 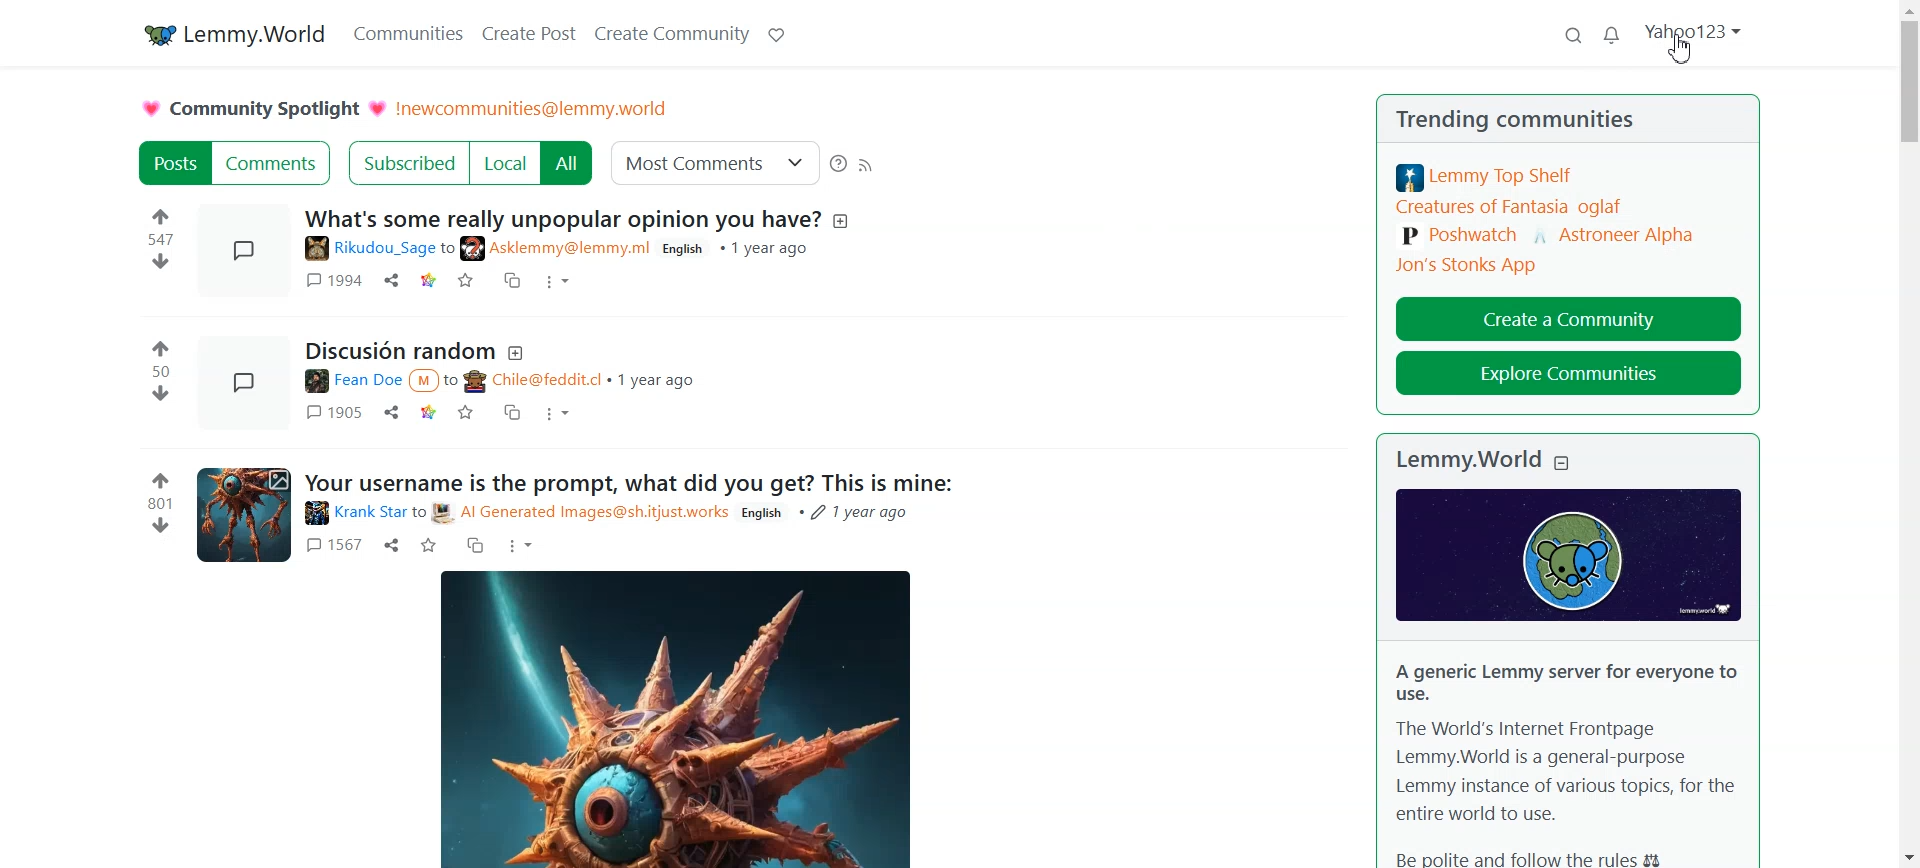 What do you see at coordinates (349, 383) in the screenshot?
I see `fean doe` at bounding box center [349, 383].